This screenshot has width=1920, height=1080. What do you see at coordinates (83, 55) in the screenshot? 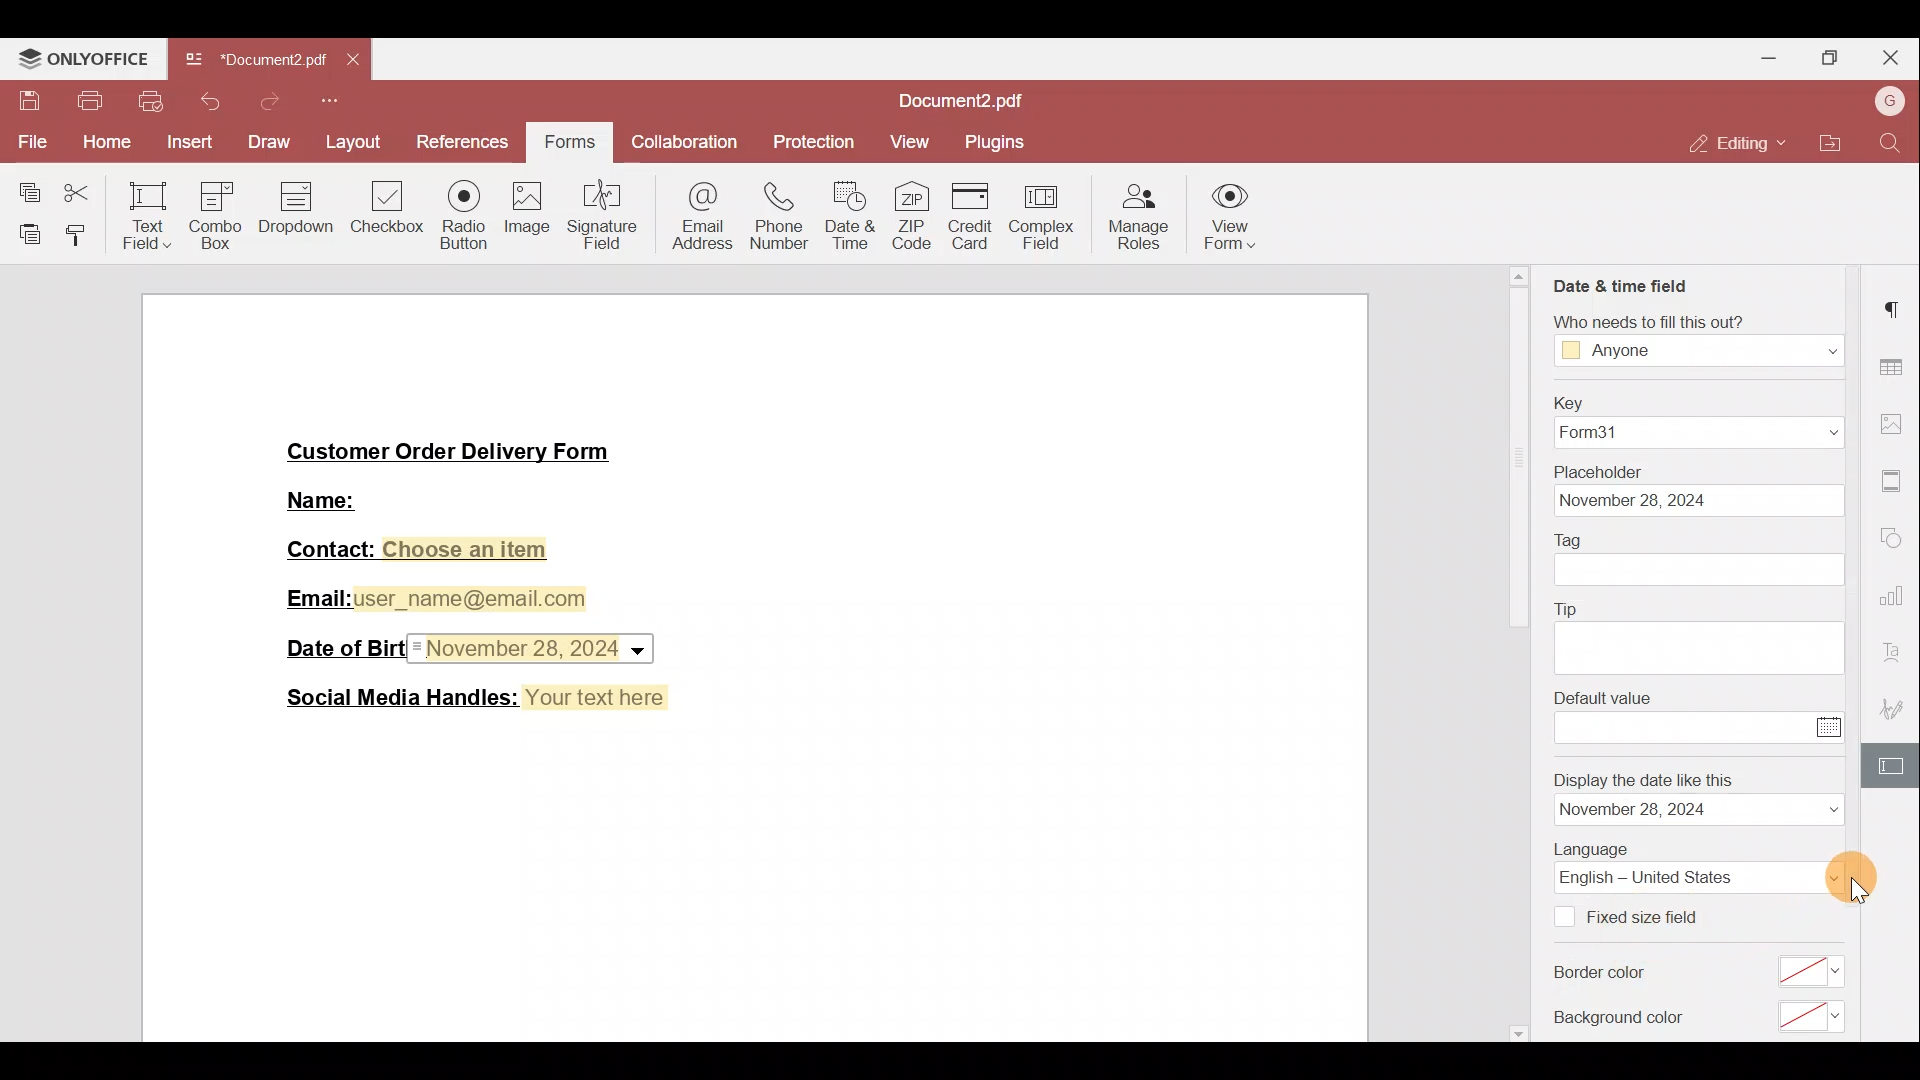
I see `ONLYOFFICE` at bounding box center [83, 55].